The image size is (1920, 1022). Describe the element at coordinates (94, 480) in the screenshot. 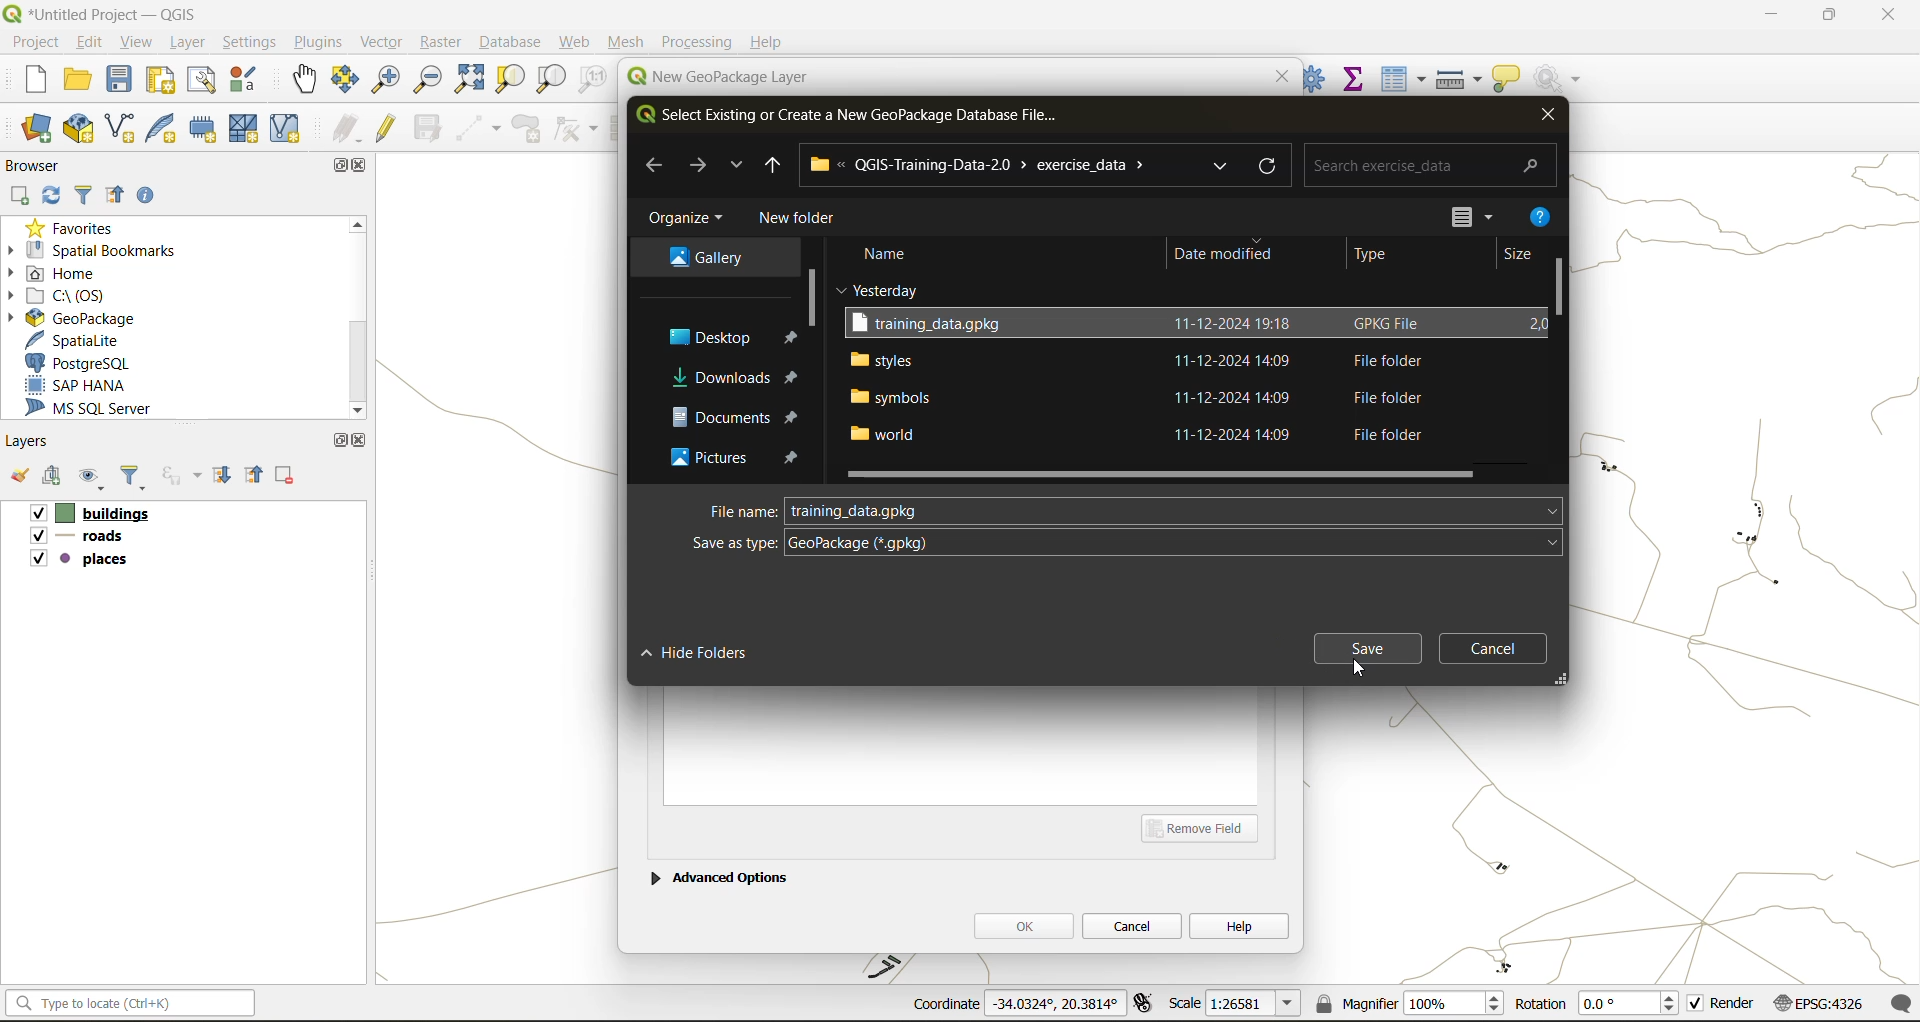

I see `manage map` at that location.